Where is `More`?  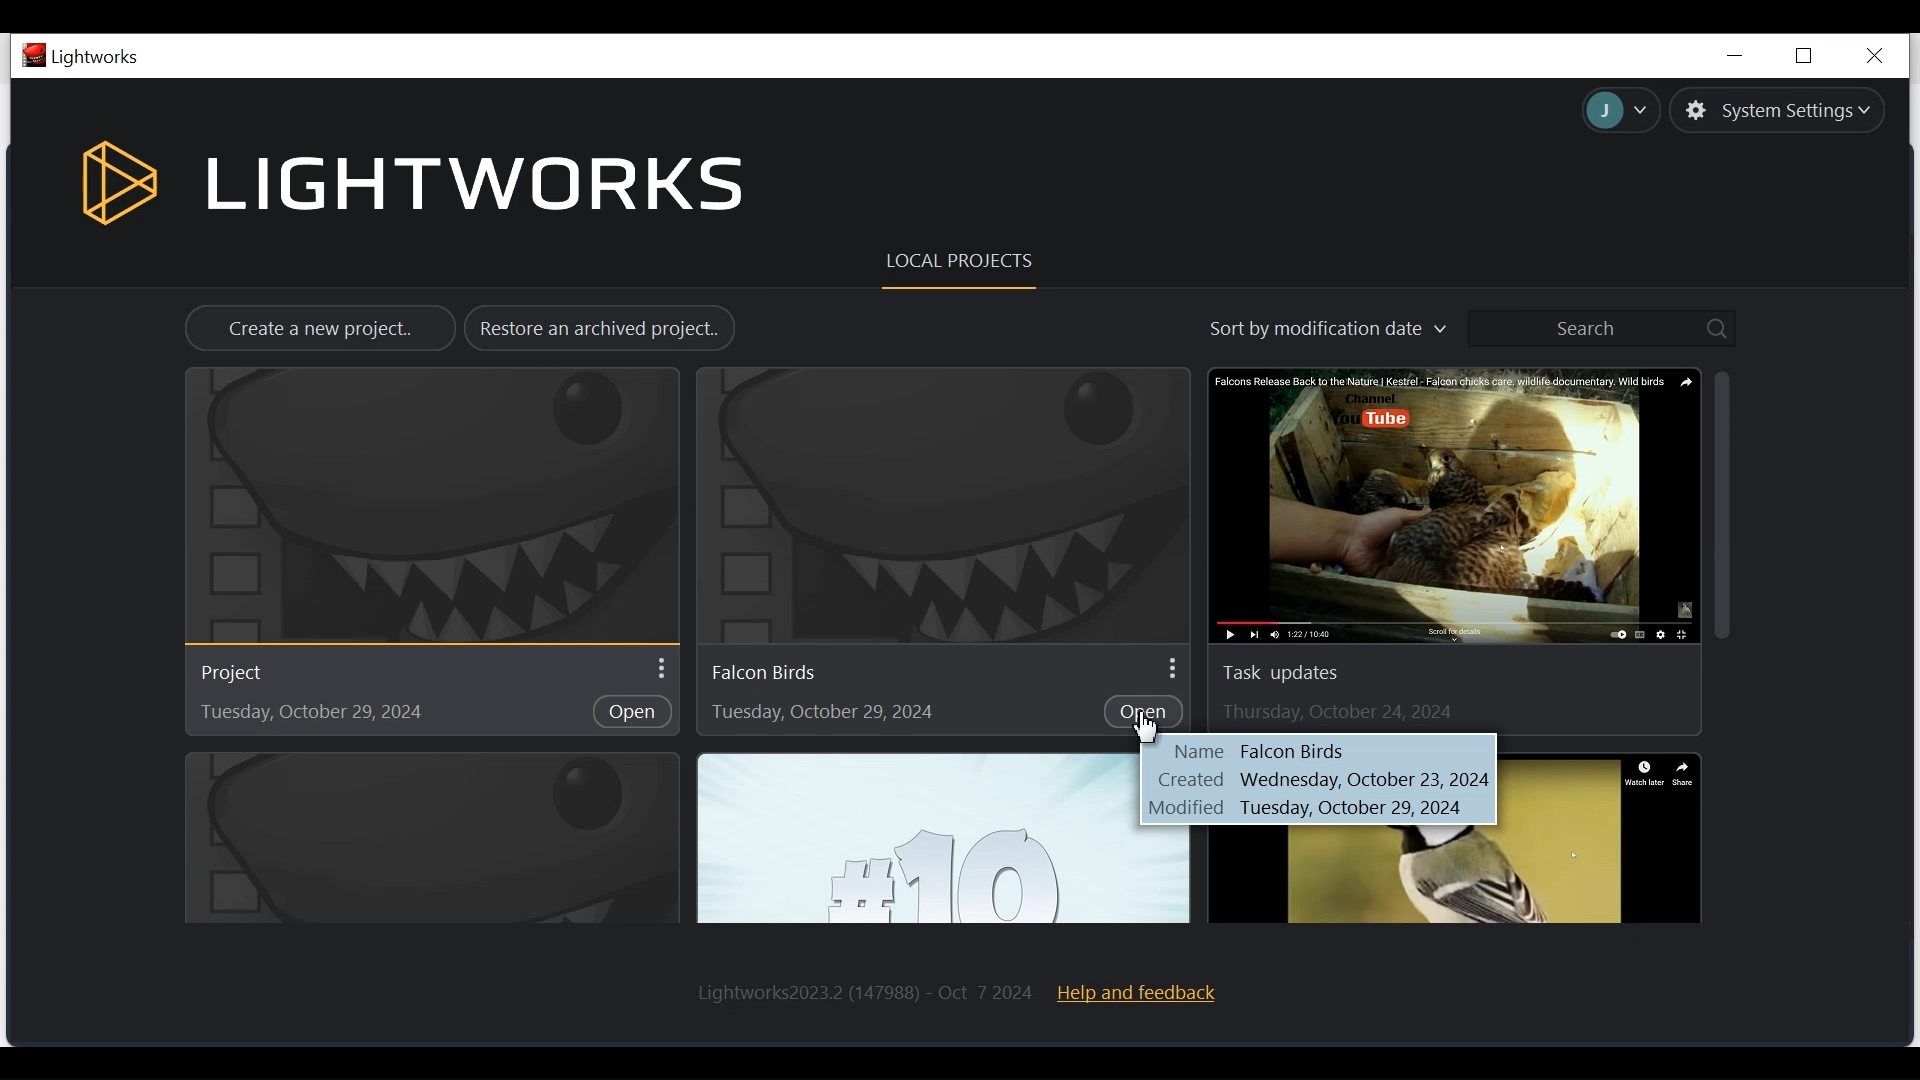 More is located at coordinates (659, 671).